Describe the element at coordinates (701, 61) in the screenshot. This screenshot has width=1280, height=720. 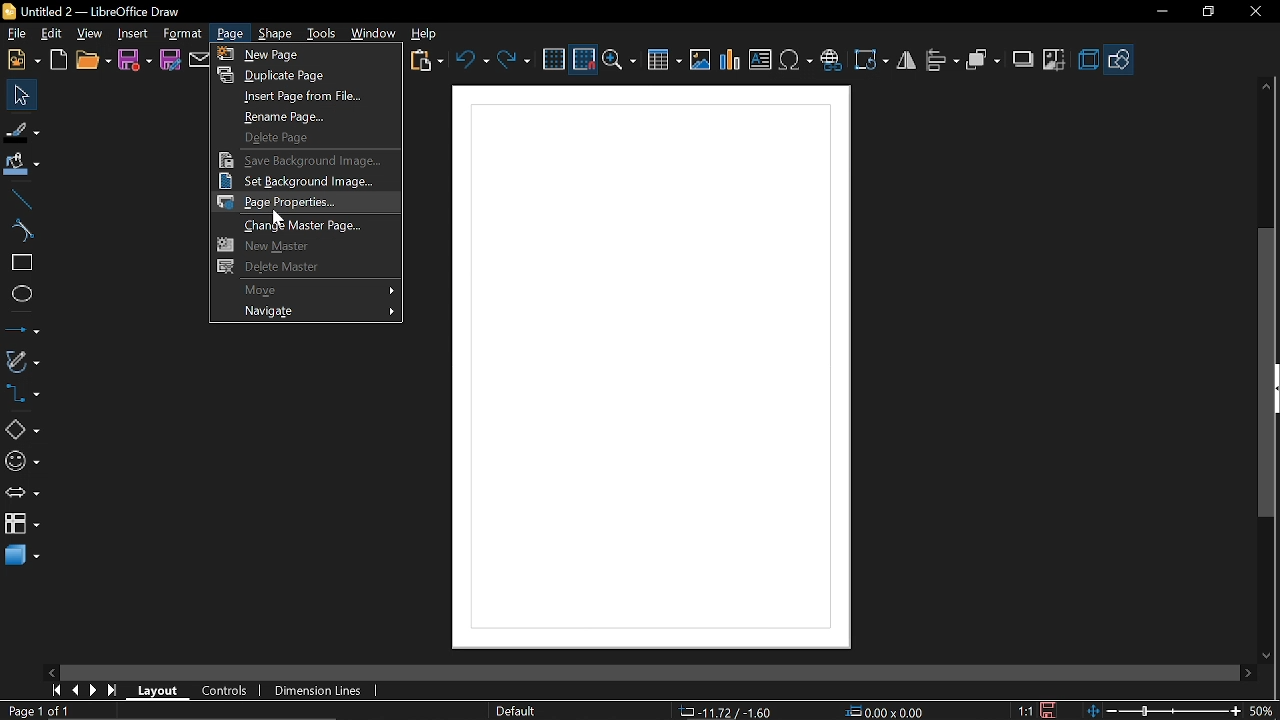
I see `Insert Image` at that location.